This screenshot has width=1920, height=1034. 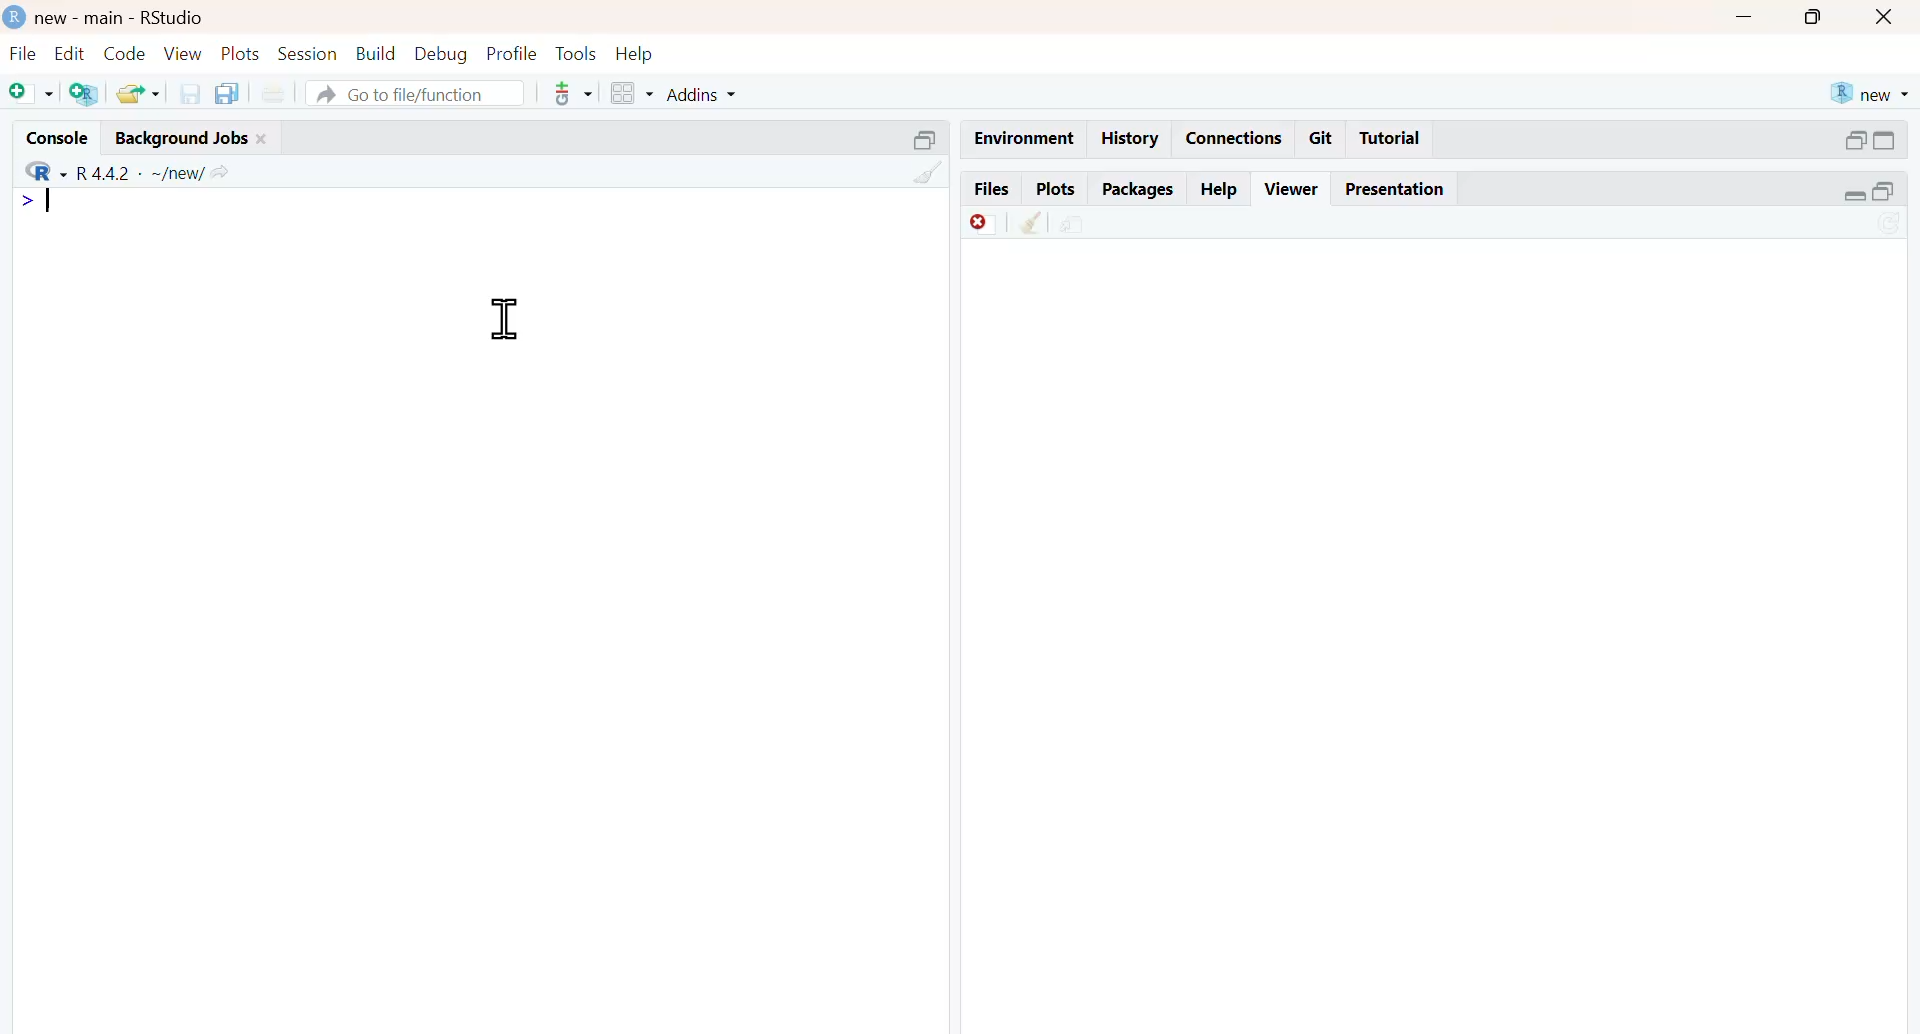 What do you see at coordinates (309, 55) in the screenshot?
I see `session` at bounding box center [309, 55].